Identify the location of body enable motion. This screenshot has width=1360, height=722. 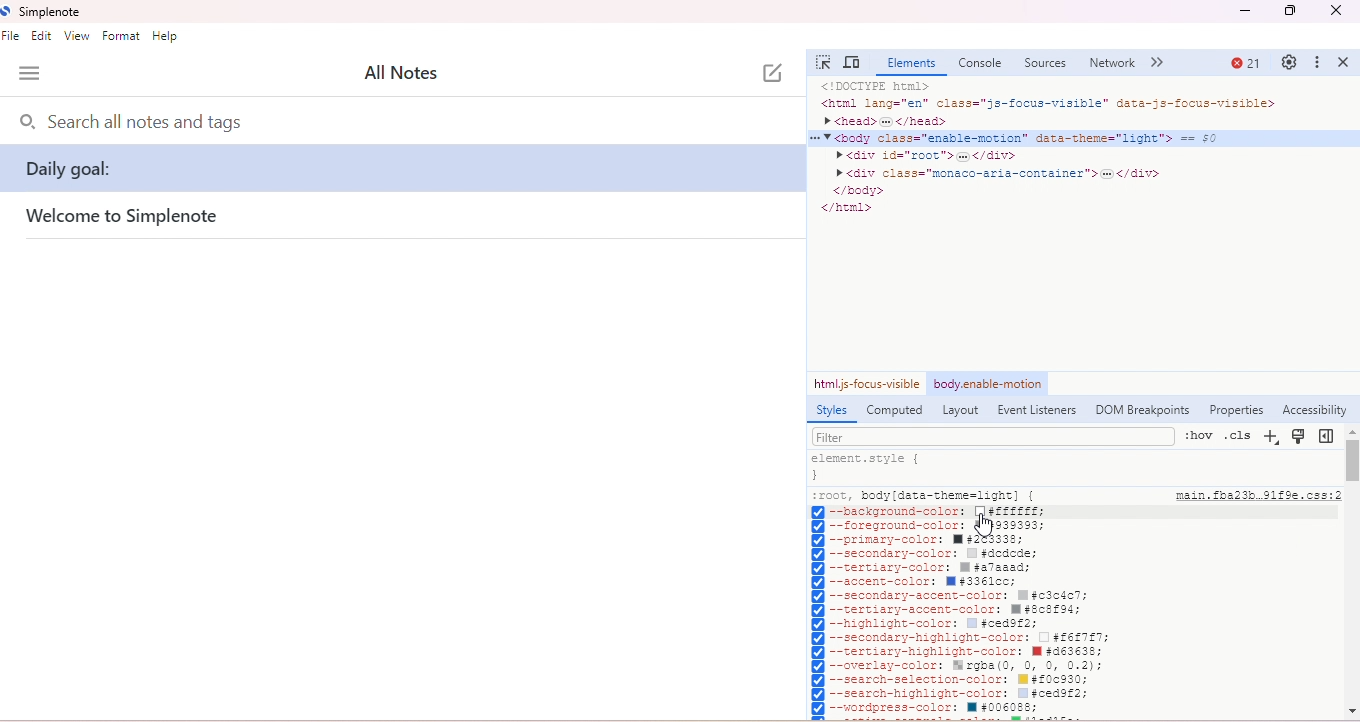
(987, 385).